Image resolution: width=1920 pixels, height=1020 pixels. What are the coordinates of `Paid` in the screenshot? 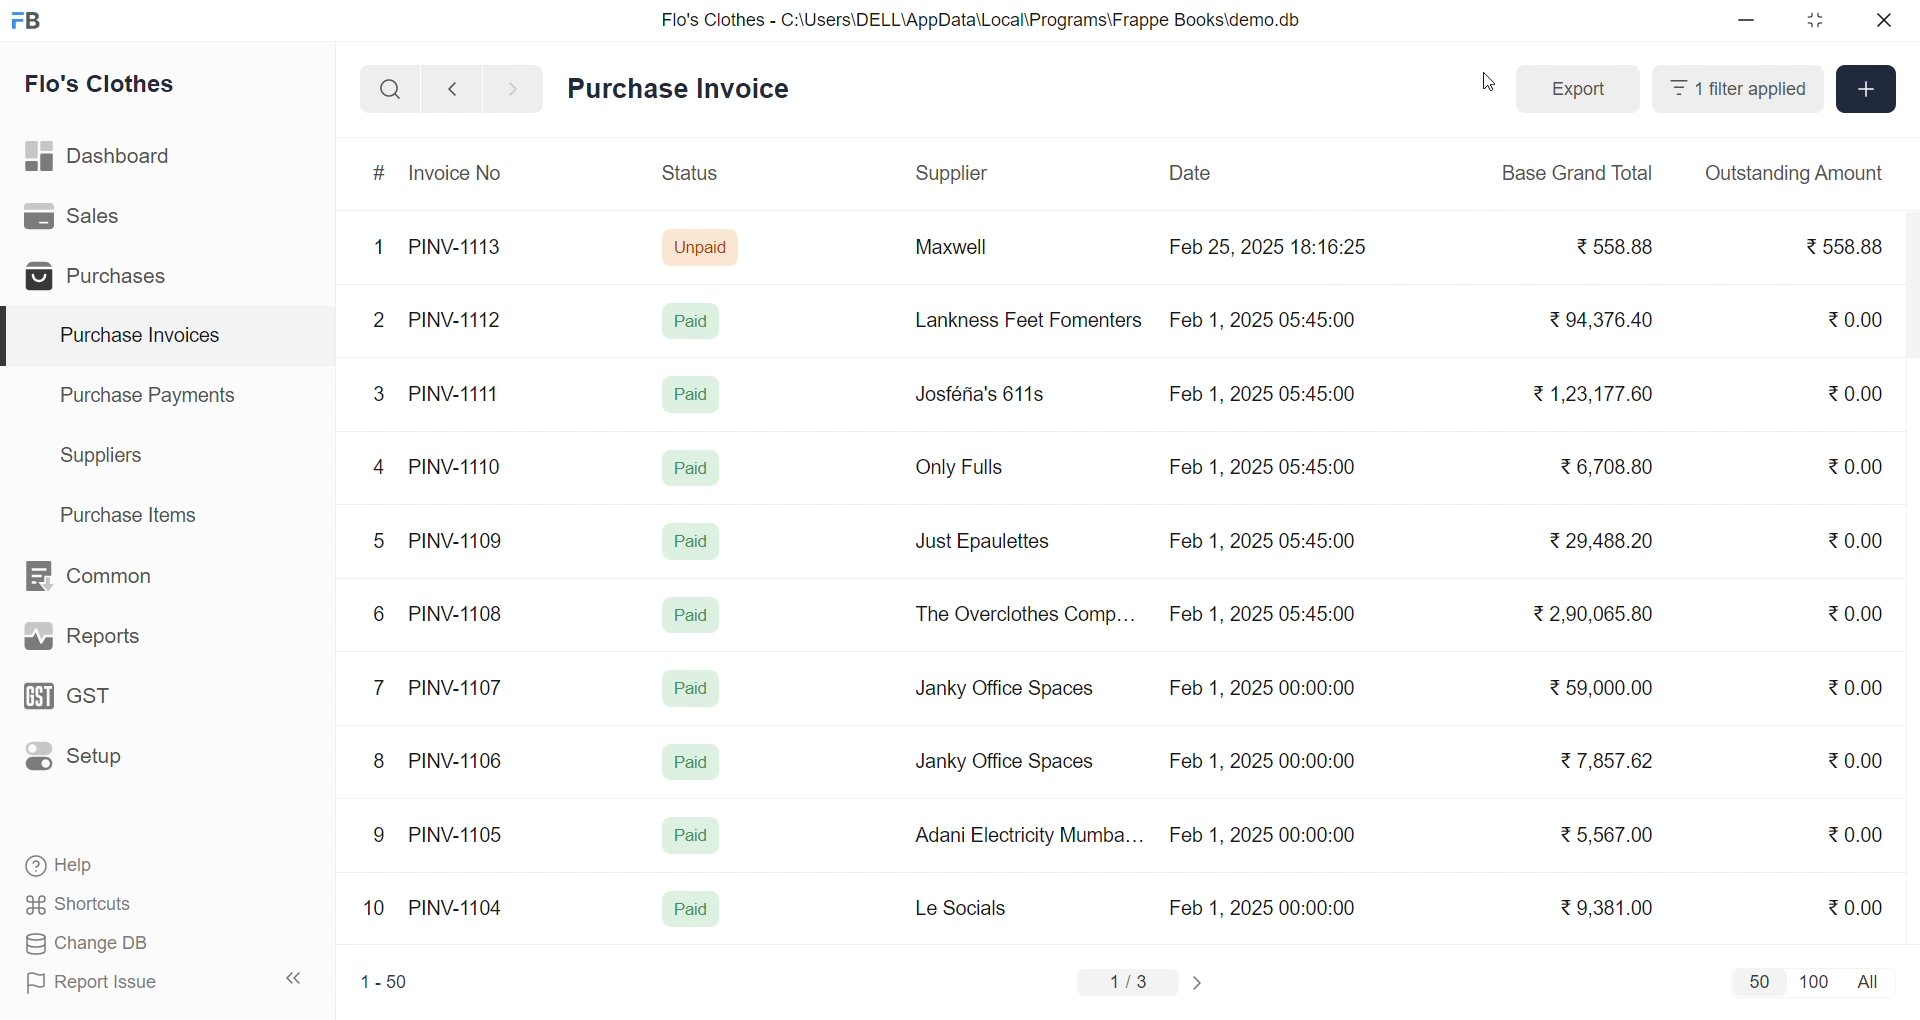 It's located at (692, 394).